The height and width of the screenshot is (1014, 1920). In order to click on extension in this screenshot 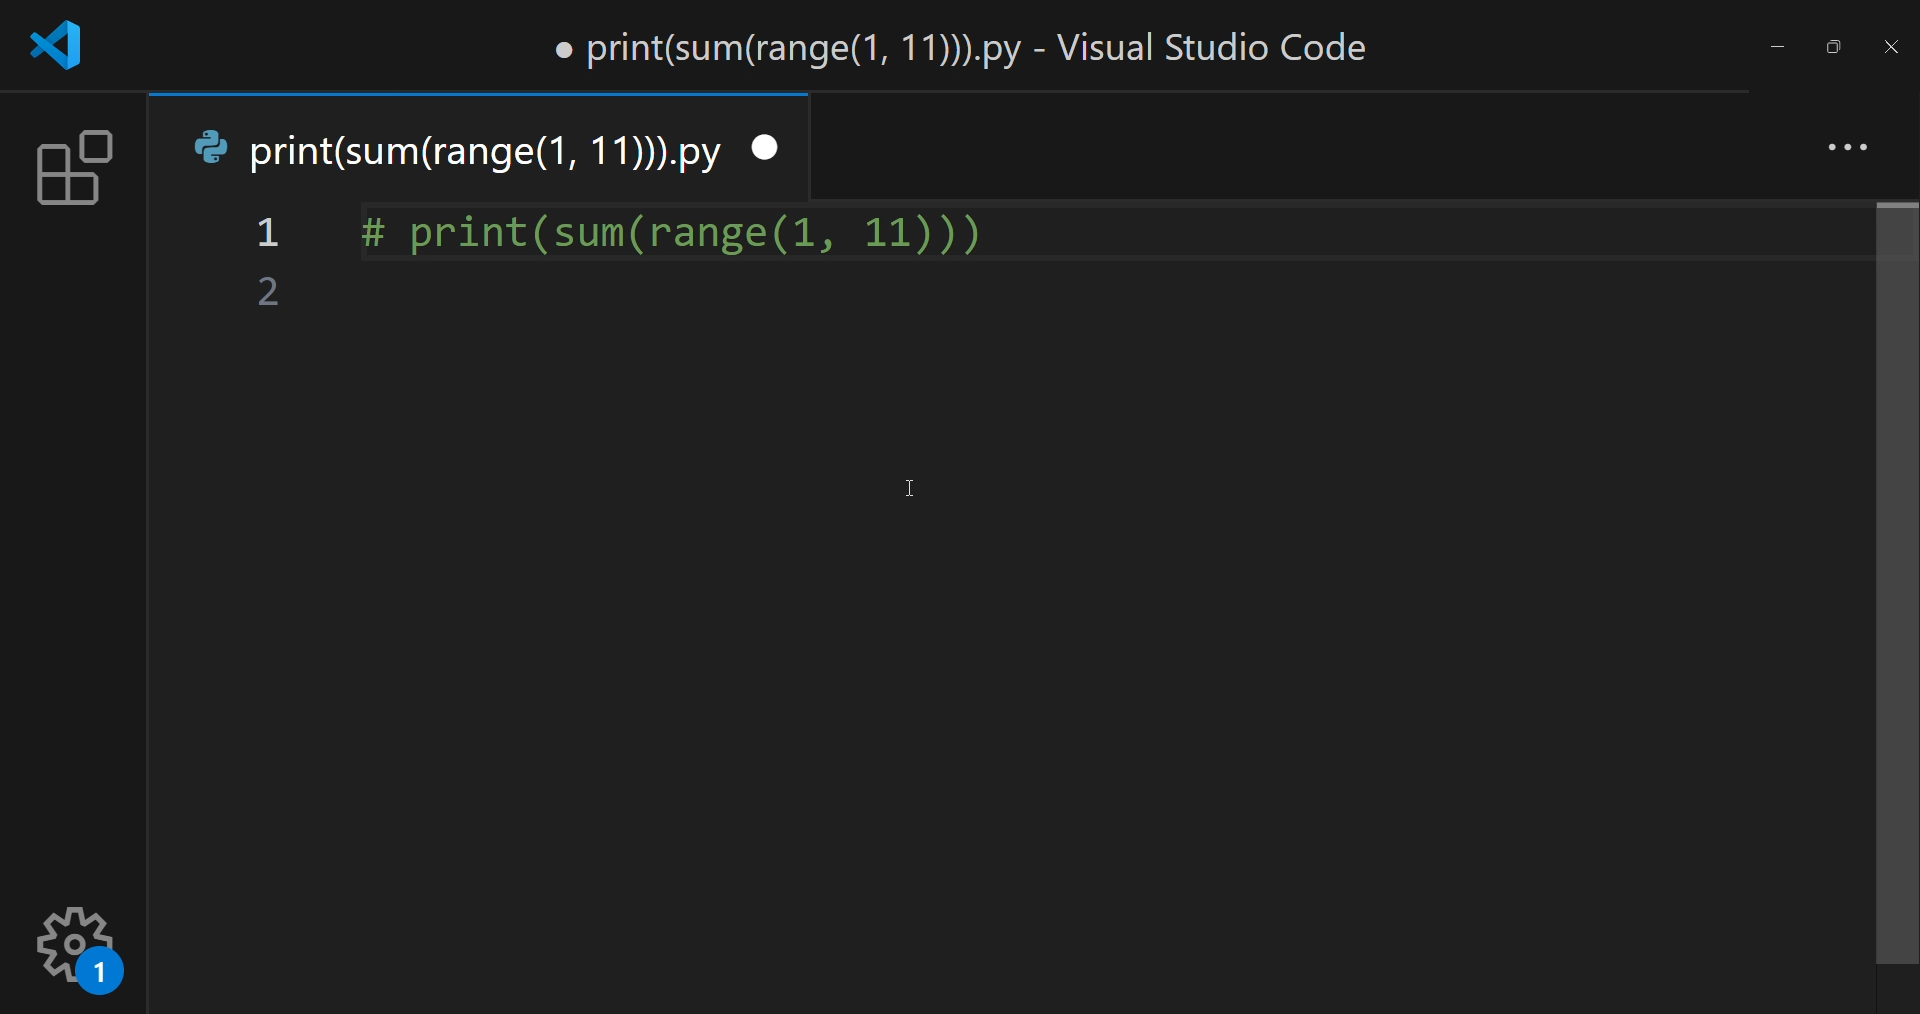, I will do `click(69, 171)`.